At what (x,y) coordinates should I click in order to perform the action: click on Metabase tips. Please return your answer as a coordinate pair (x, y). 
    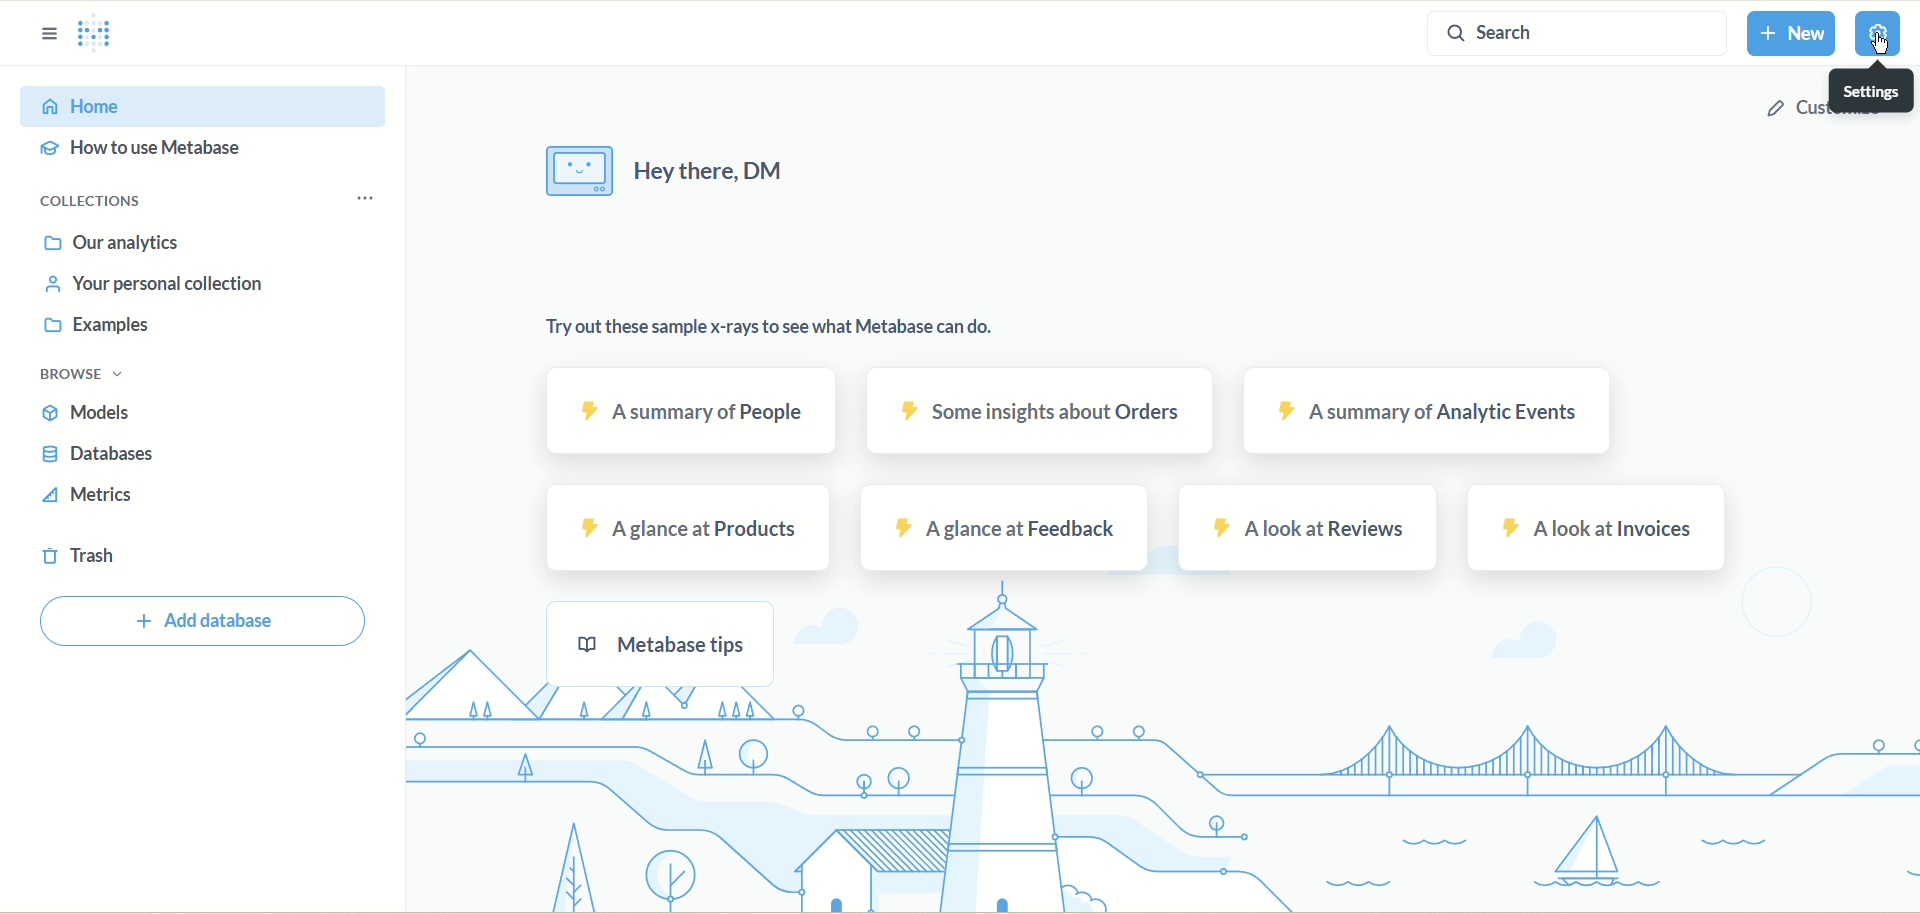
    Looking at the image, I should click on (675, 640).